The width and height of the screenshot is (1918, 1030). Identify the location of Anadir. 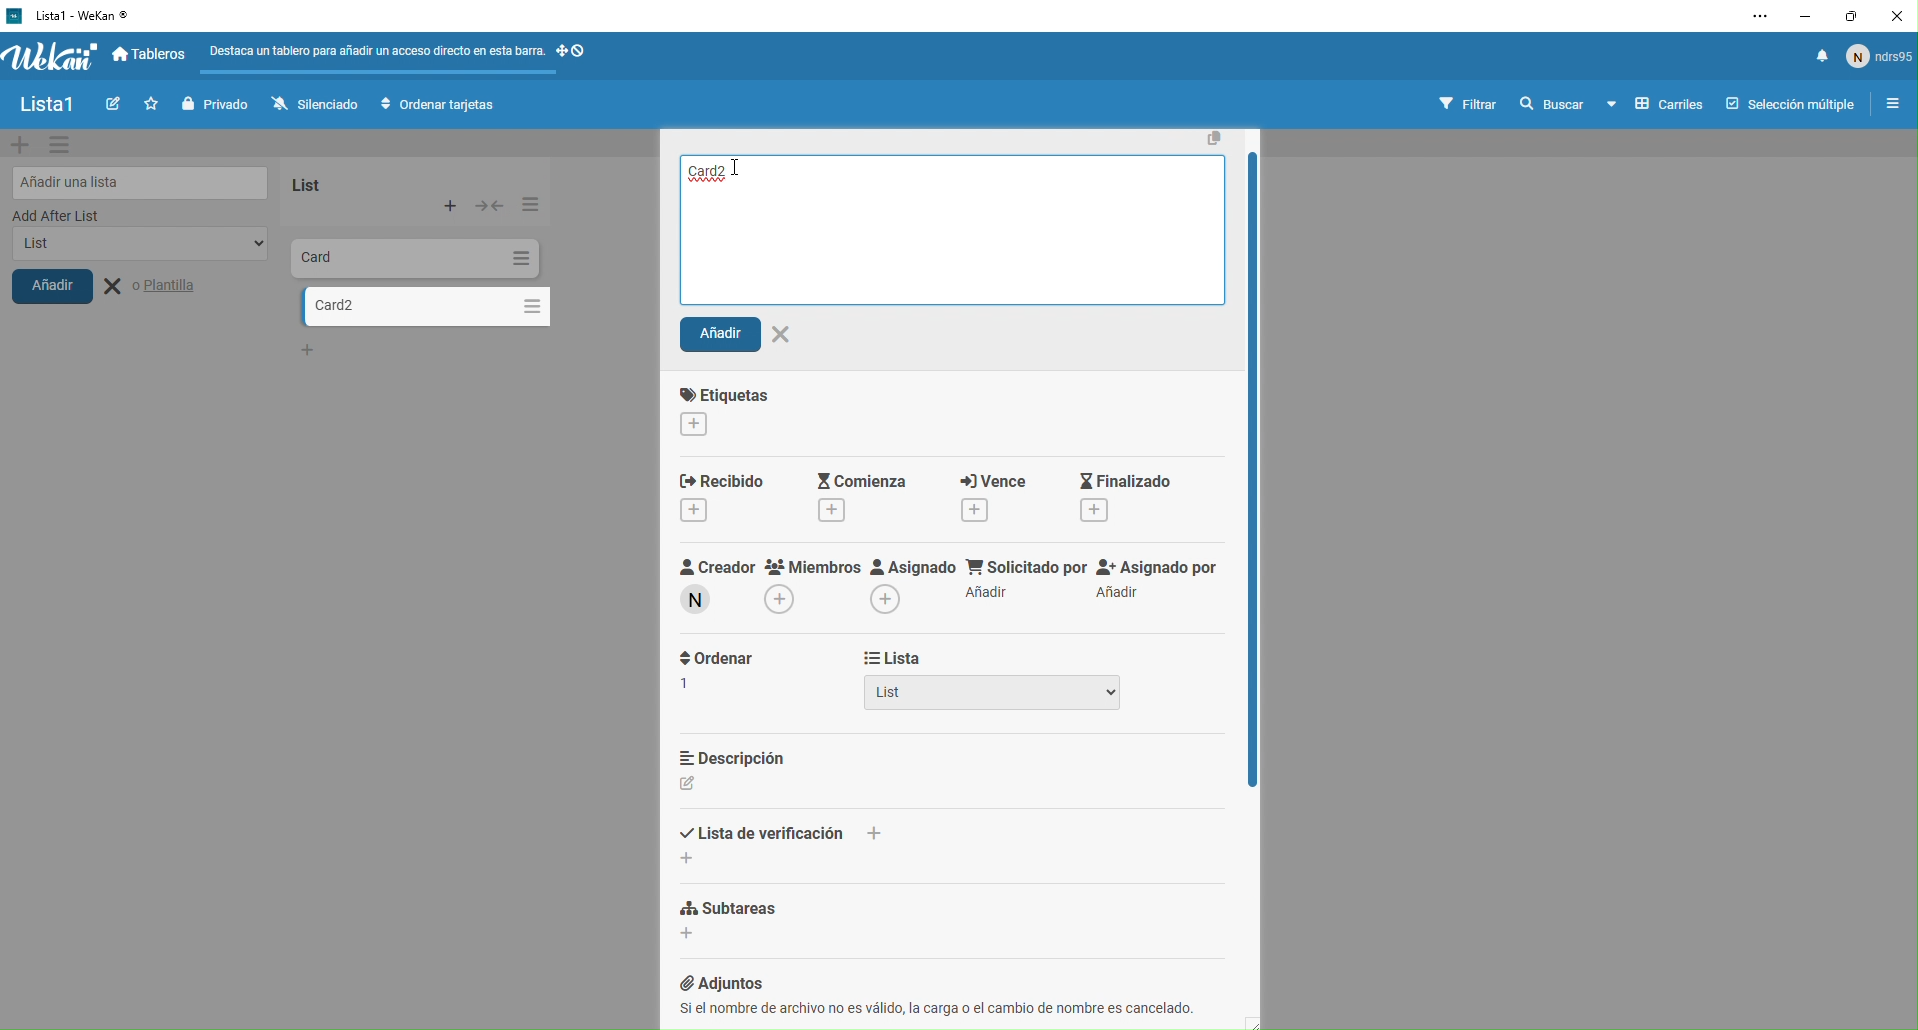
(745, 338).